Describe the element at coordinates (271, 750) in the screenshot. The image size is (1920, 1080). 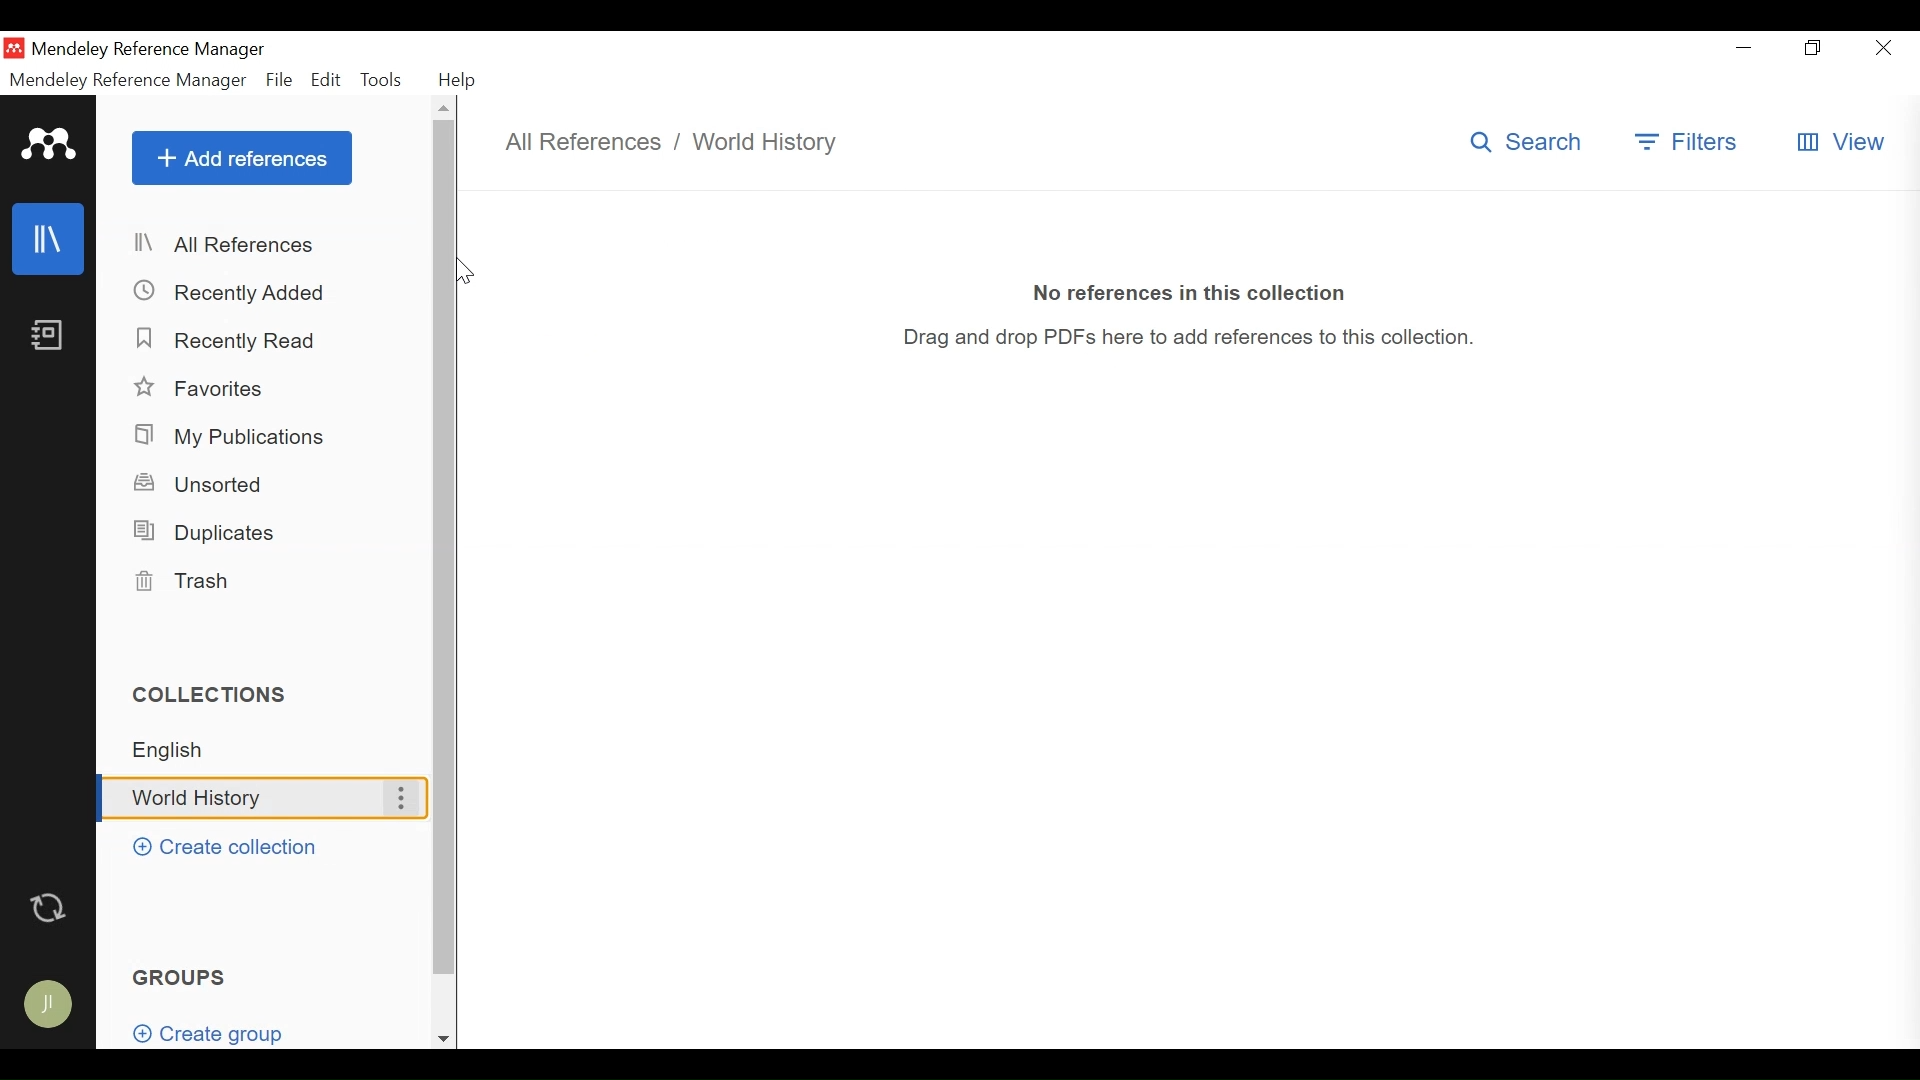
I see `Collection` at that location.